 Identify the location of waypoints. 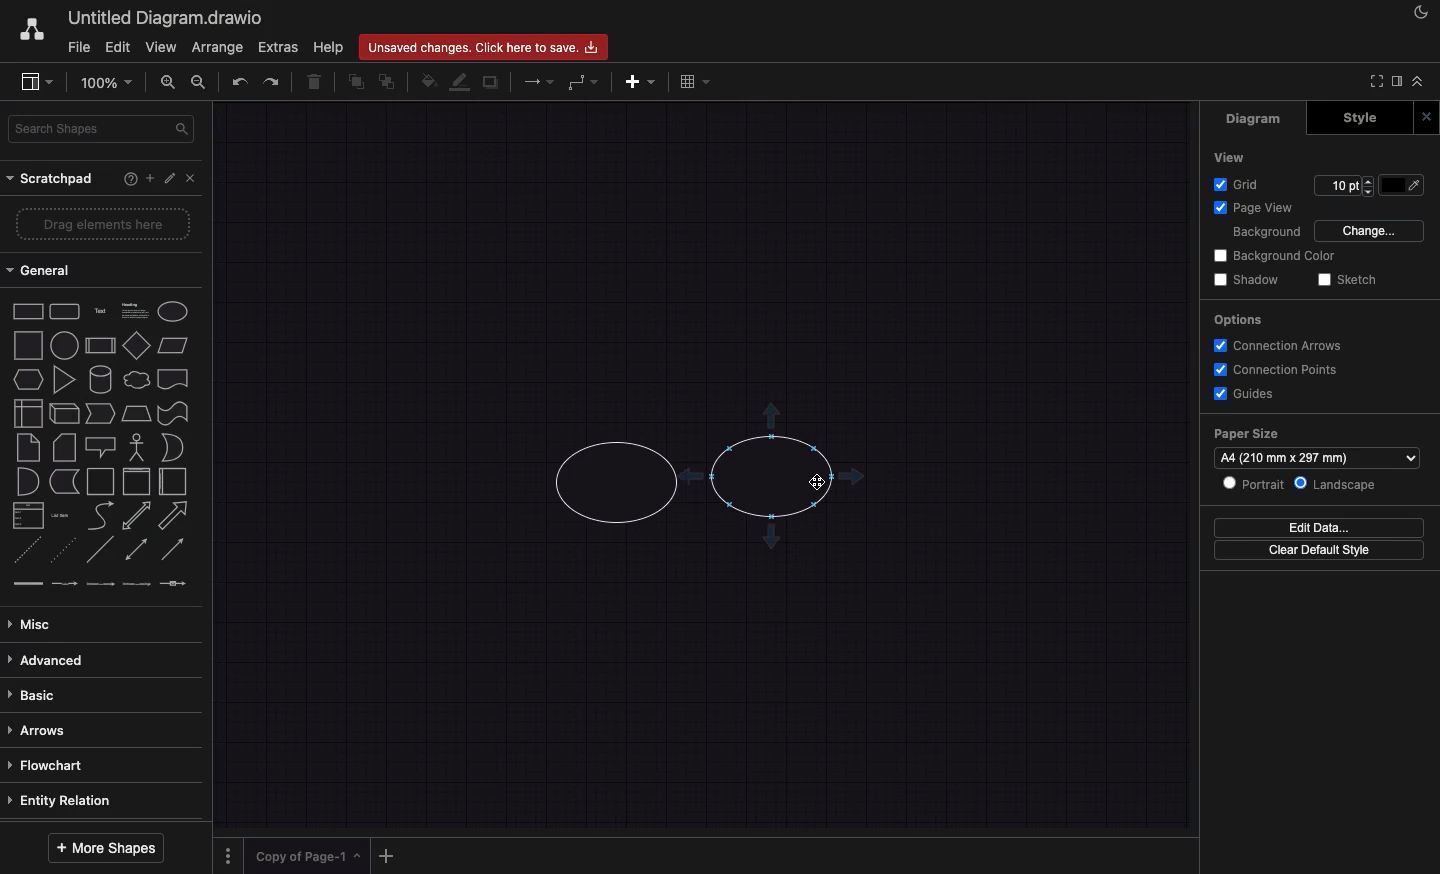
(581, 82).